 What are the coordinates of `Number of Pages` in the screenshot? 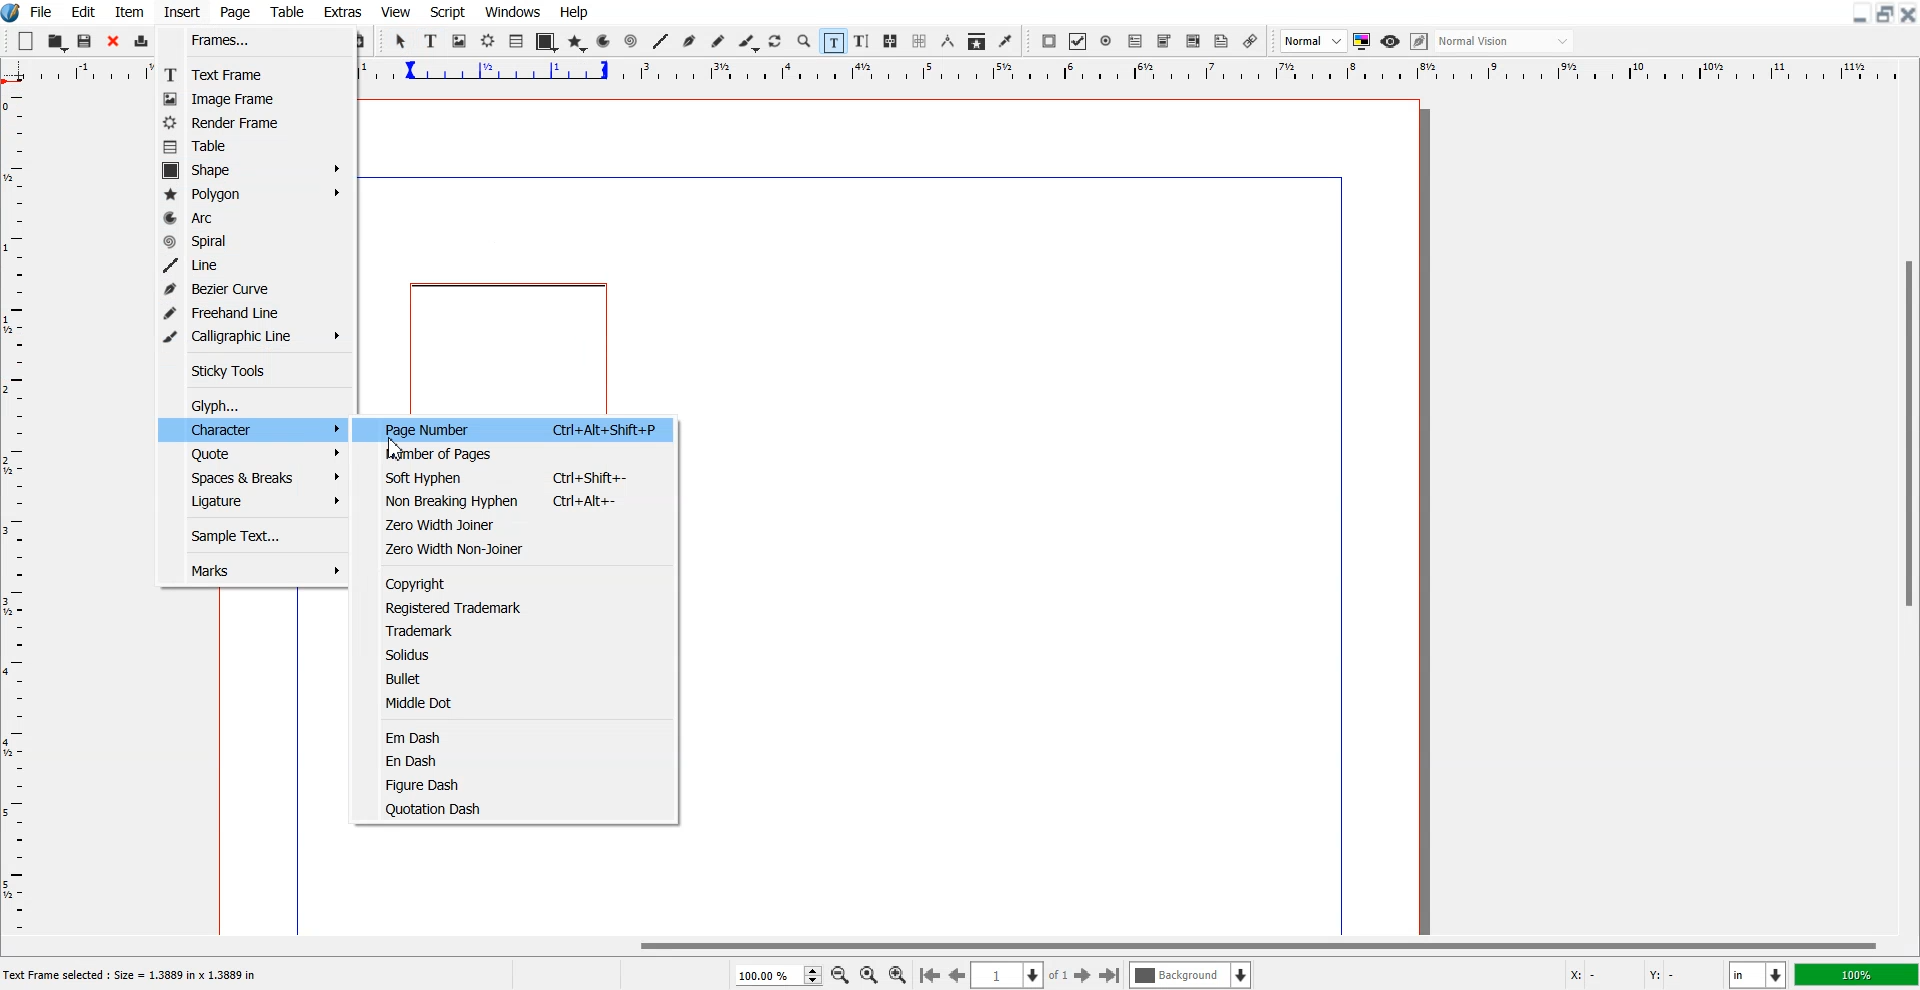 It's located at (521, 453).